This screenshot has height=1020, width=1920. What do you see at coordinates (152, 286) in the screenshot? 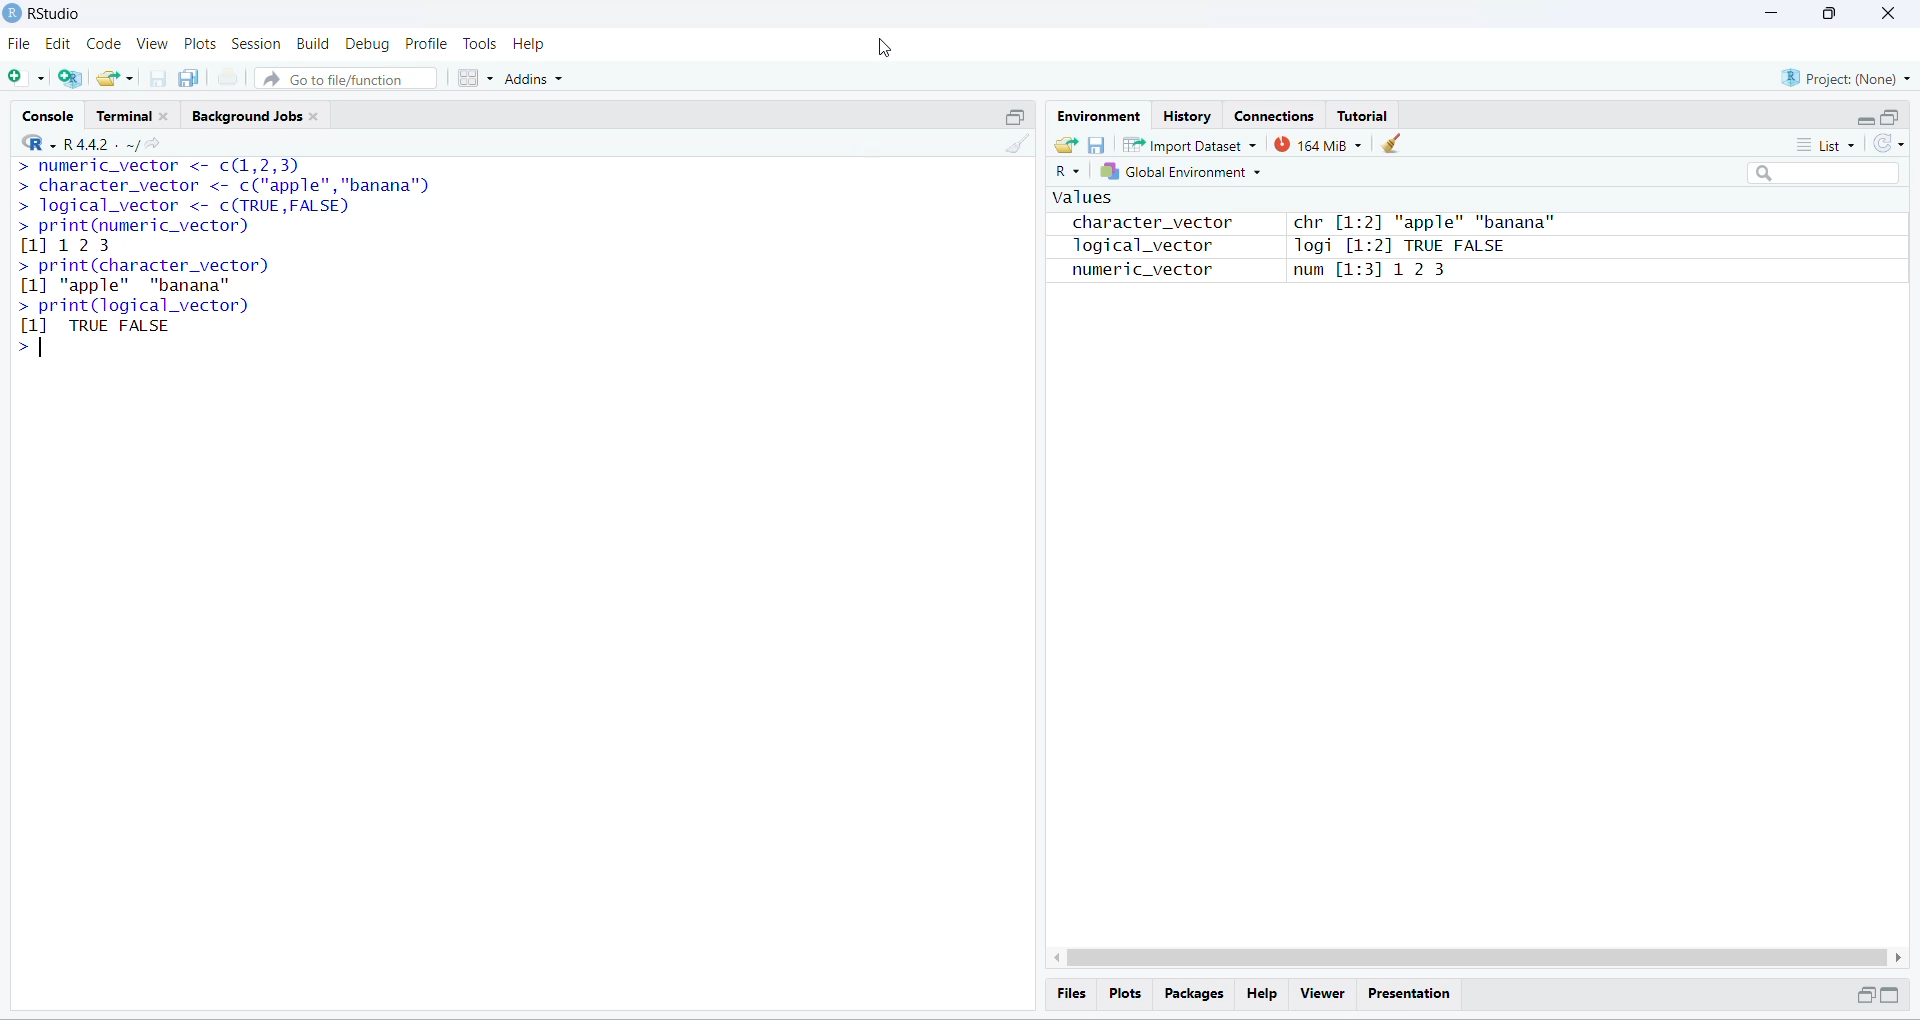
I see `> print{numeric_vector)
mji2s

> print(character_vector)
[1] "apple" "banana"

> print(logical_vector)
[1] TRUE FALSE

>|` at bounding box center [152, 286].